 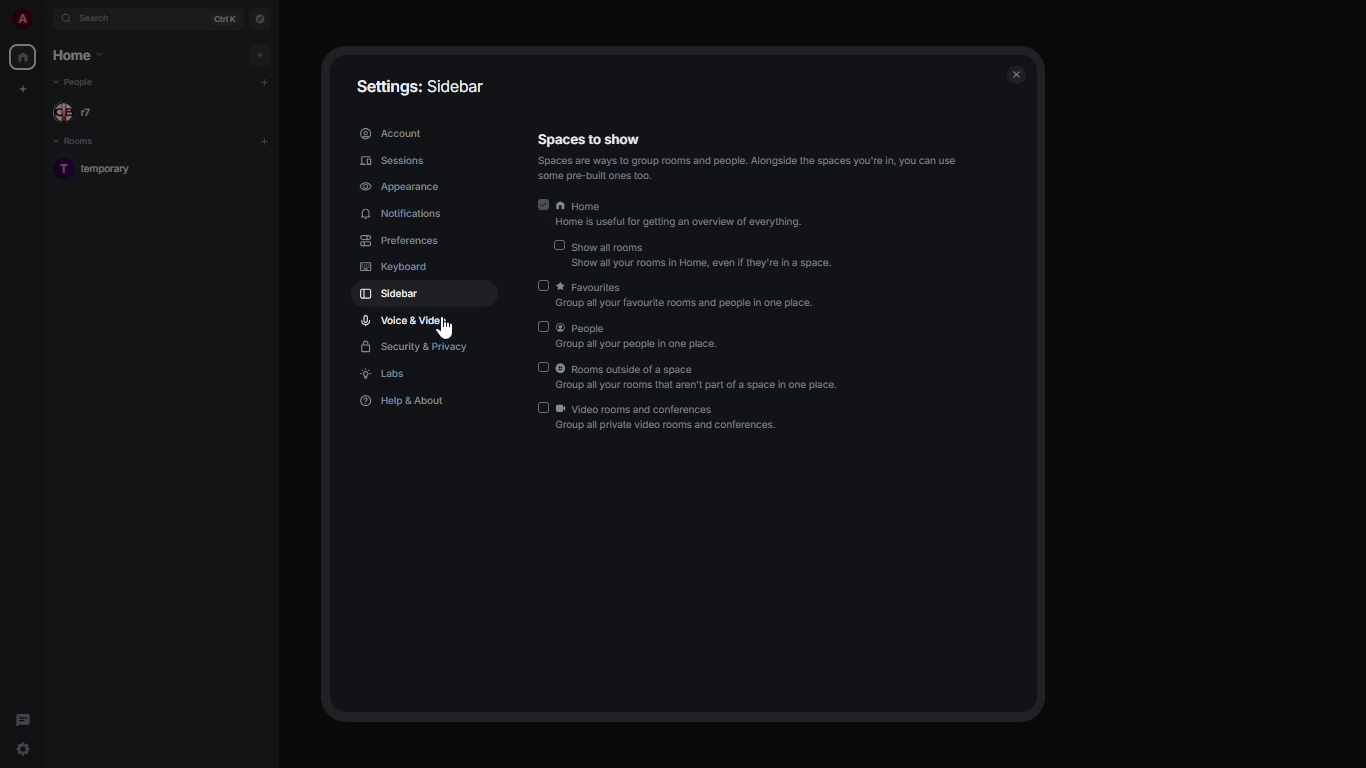 I want to click on disabled, so click(x=538, y=368).